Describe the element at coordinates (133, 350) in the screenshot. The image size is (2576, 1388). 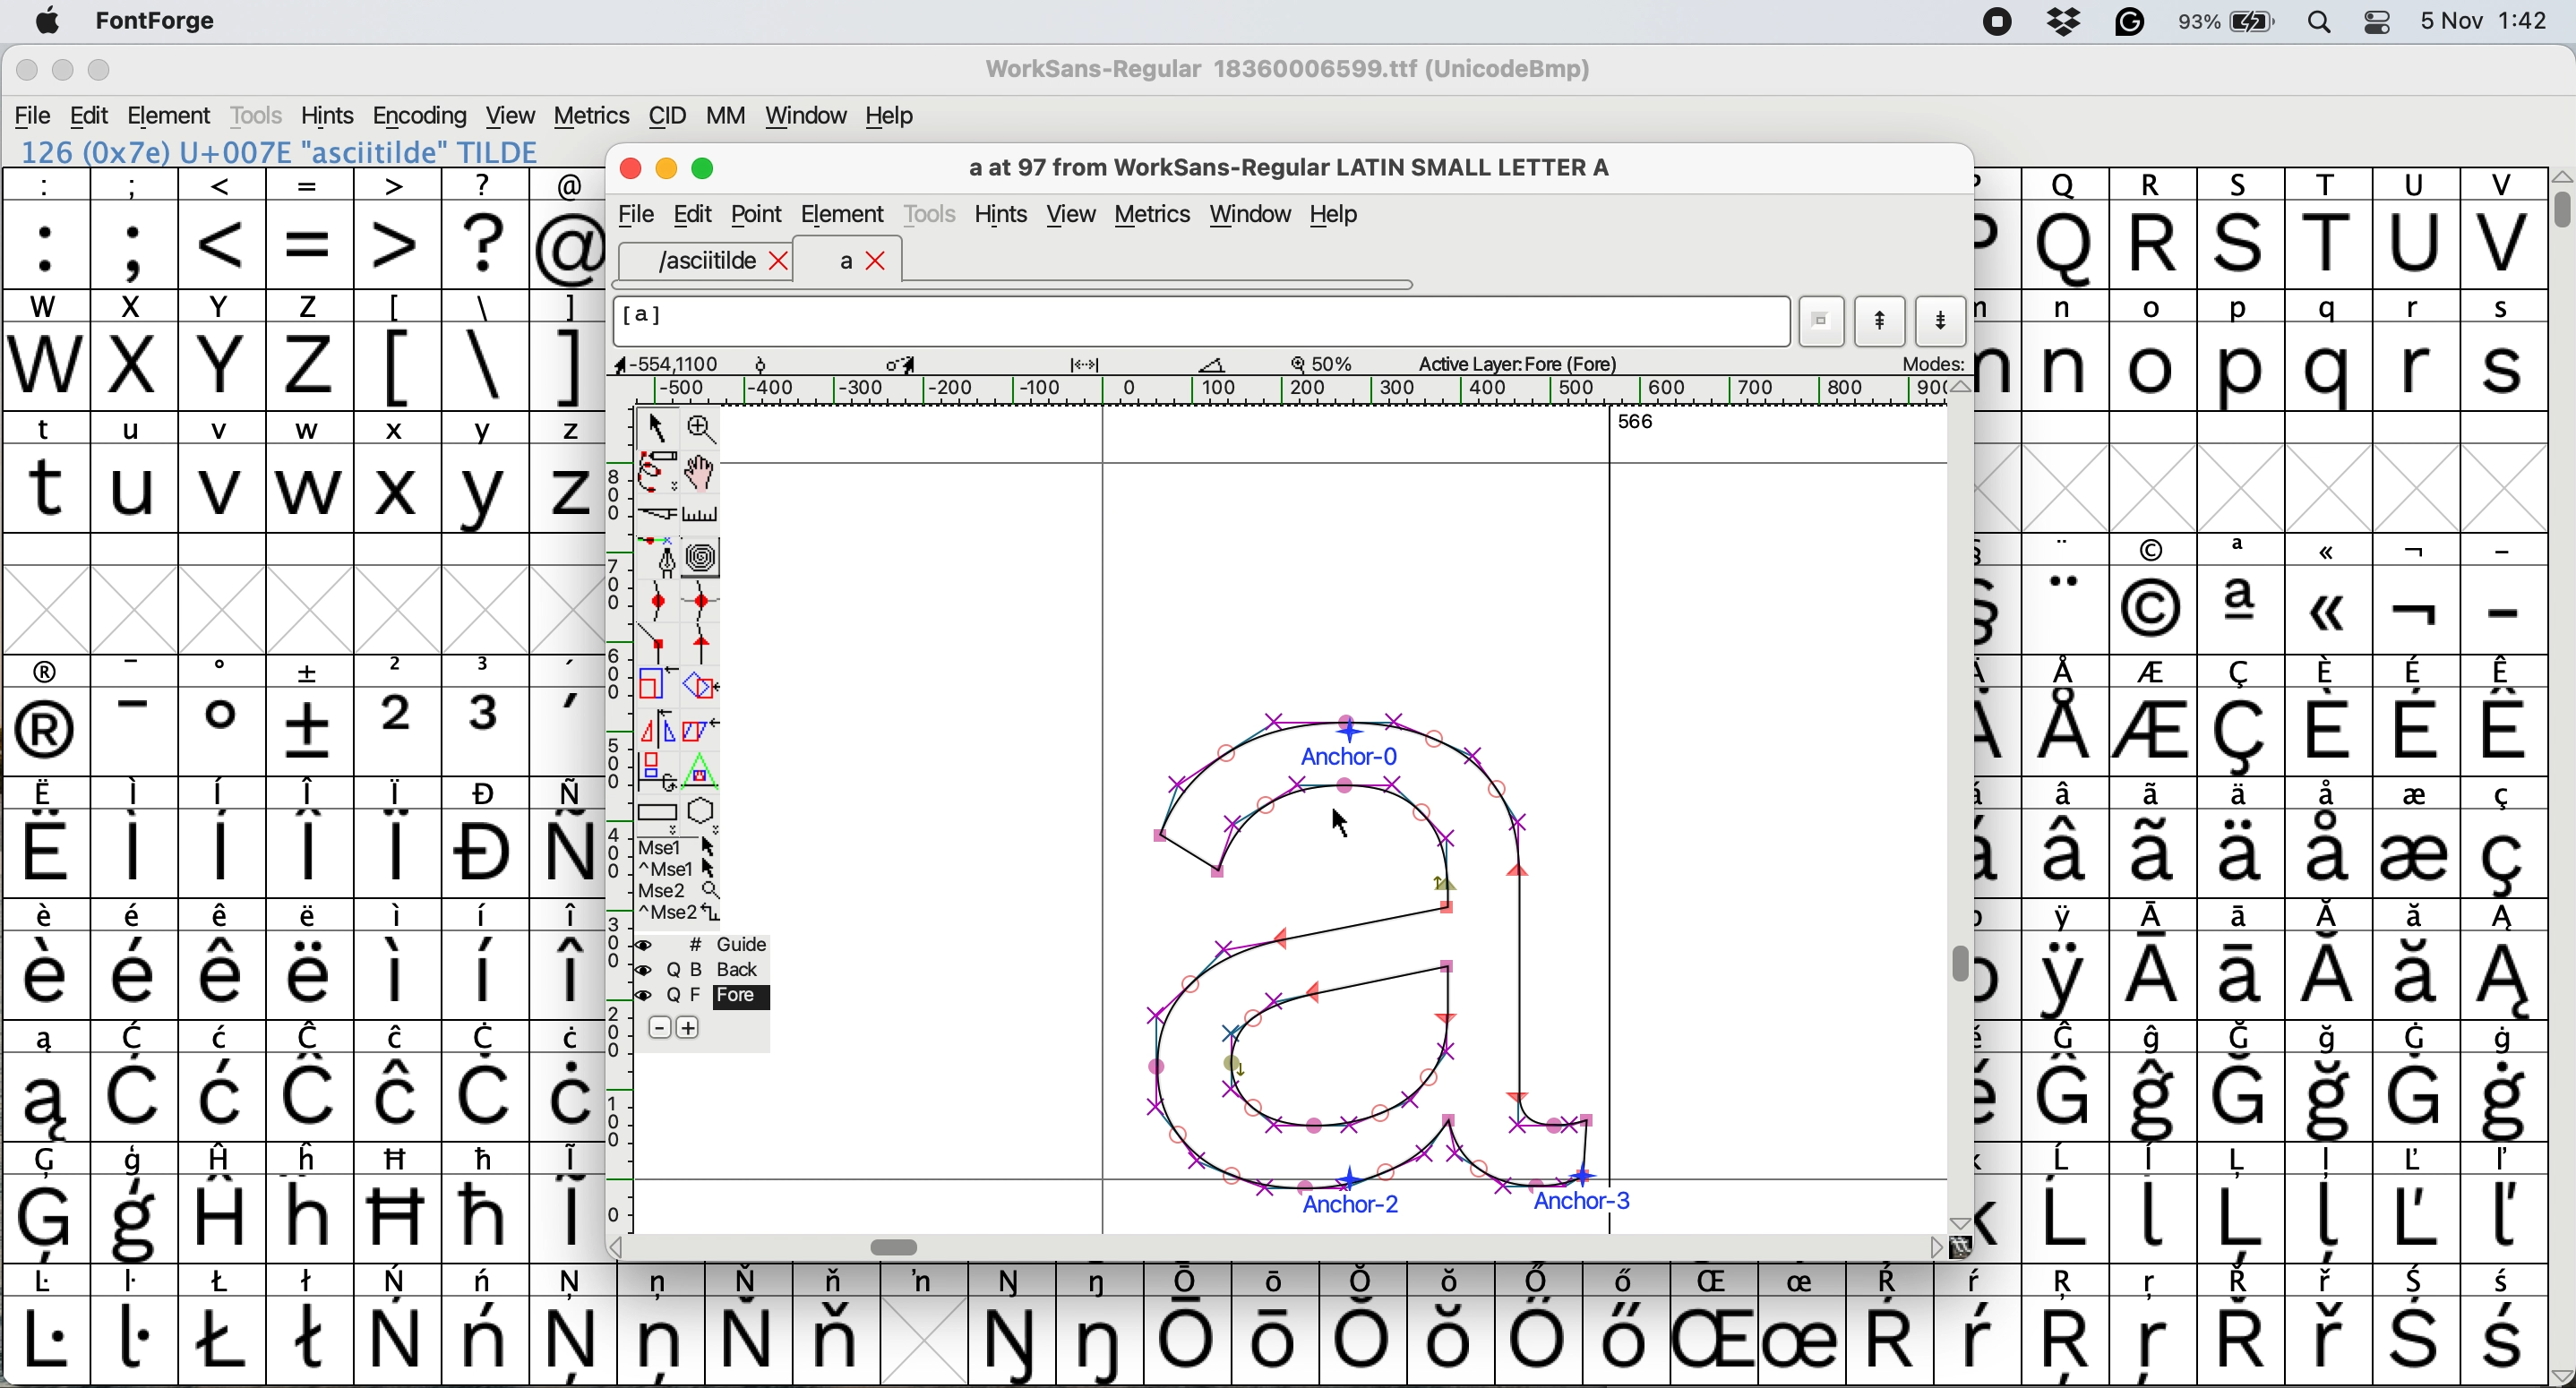
I see `x` at that location.